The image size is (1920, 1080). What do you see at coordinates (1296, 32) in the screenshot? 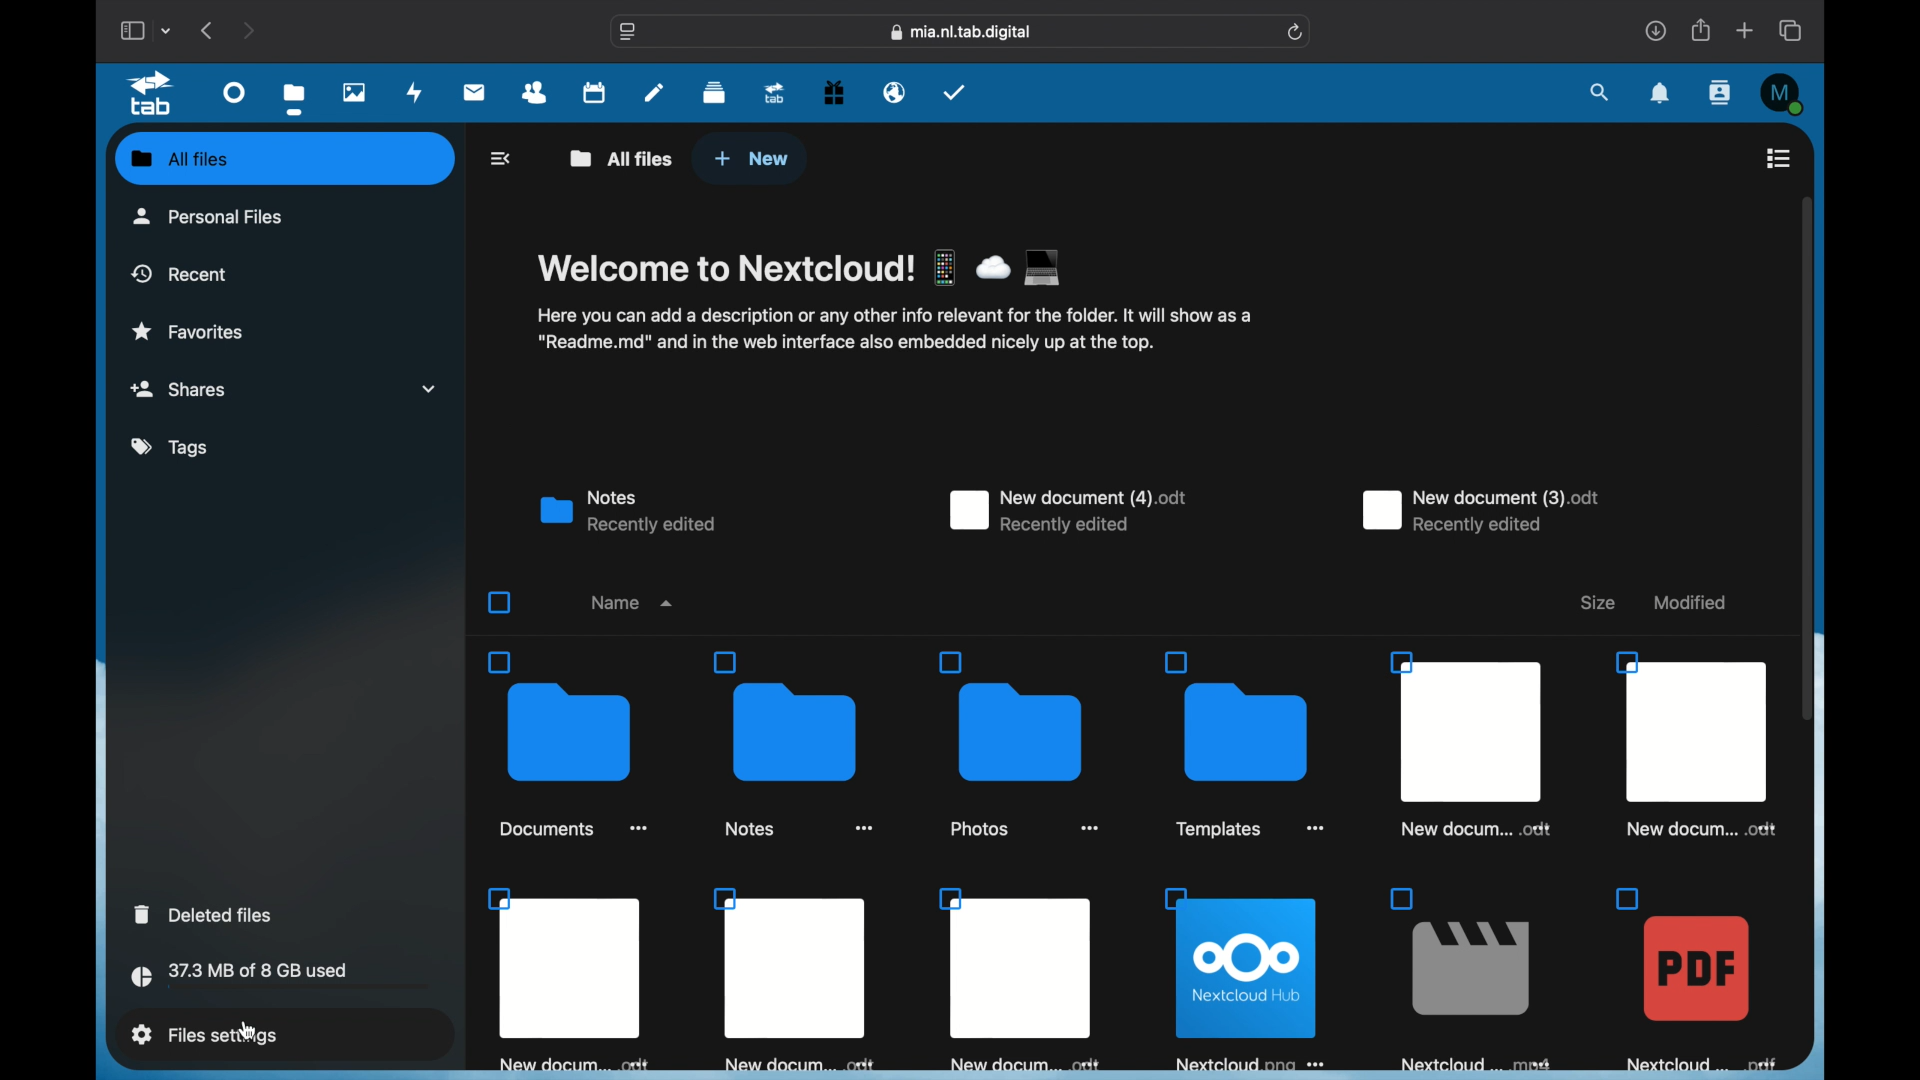
I see `refresh` at bounding box center [1296, 32].